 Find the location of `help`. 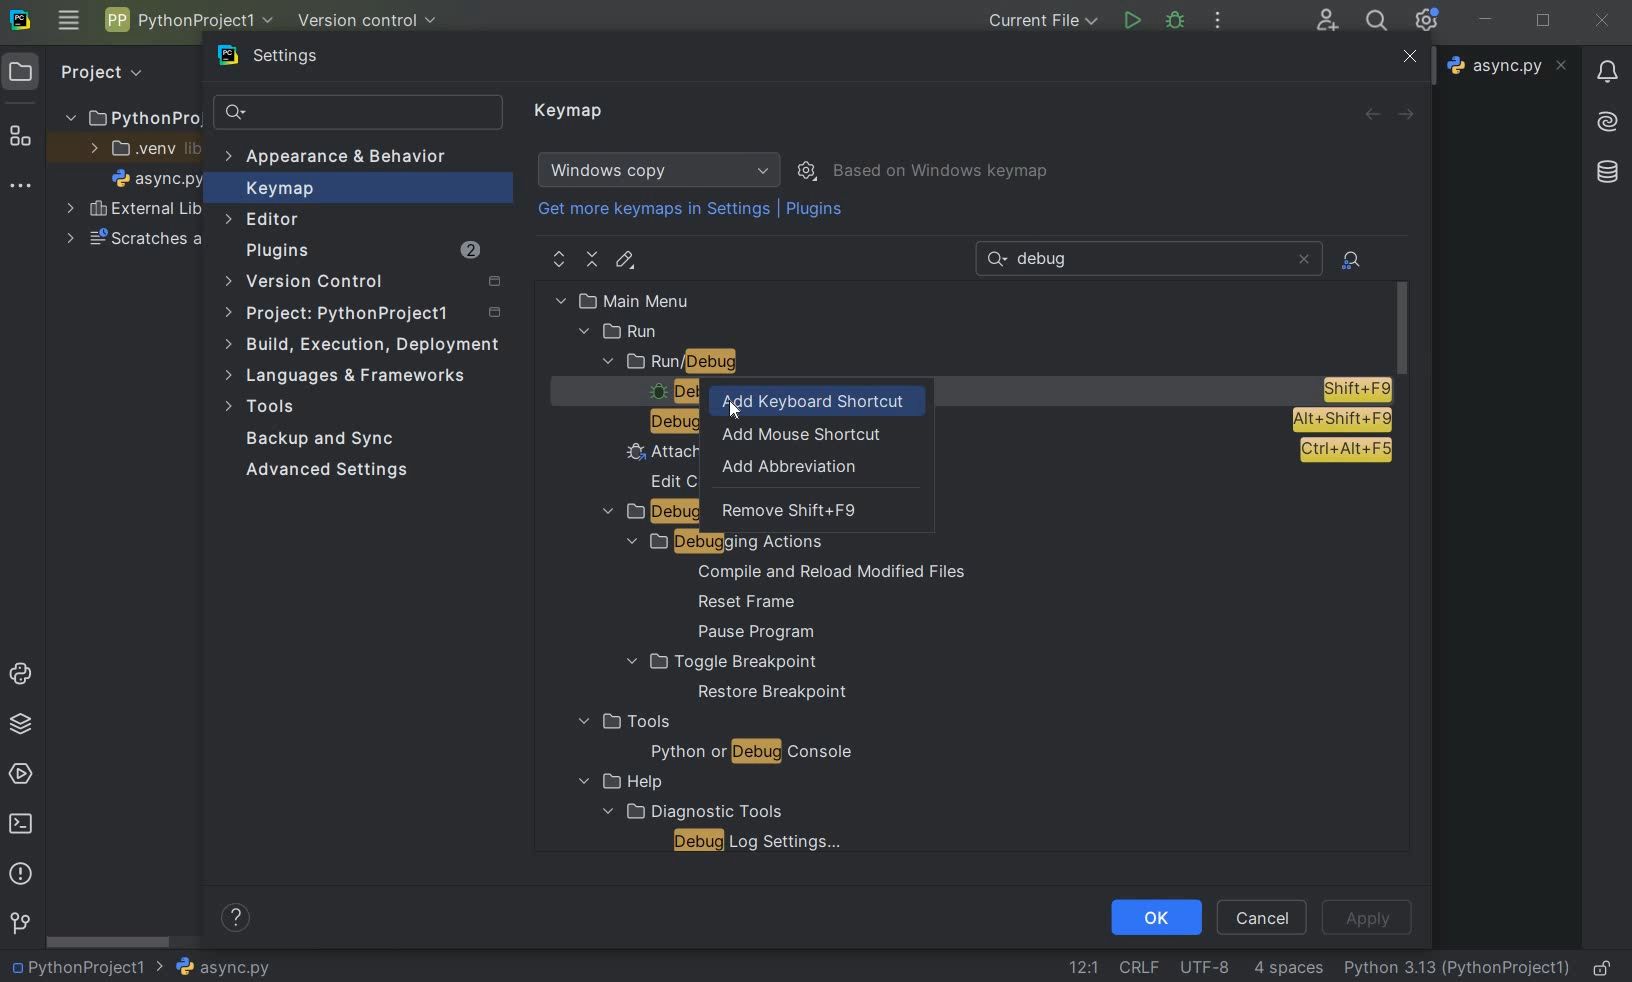

help is located at coordinates (616, 782).